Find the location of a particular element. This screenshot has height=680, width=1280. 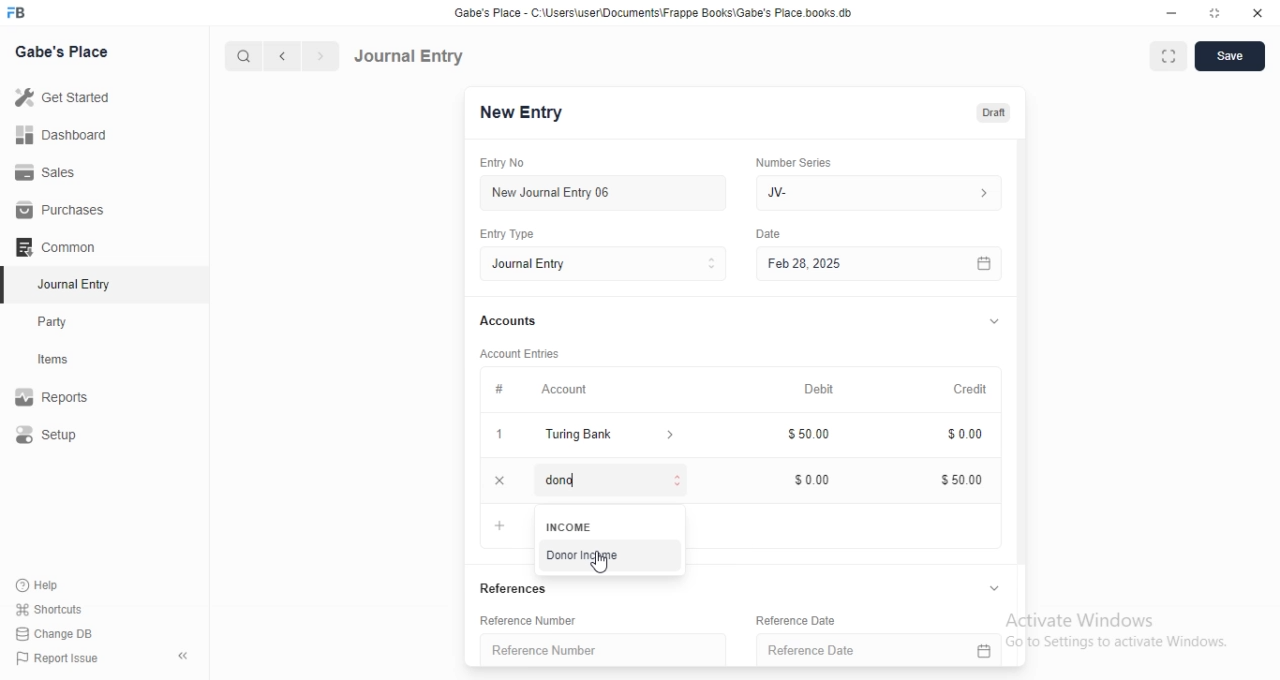

Feb 28, 2025 is located at coordinates (860, 263).